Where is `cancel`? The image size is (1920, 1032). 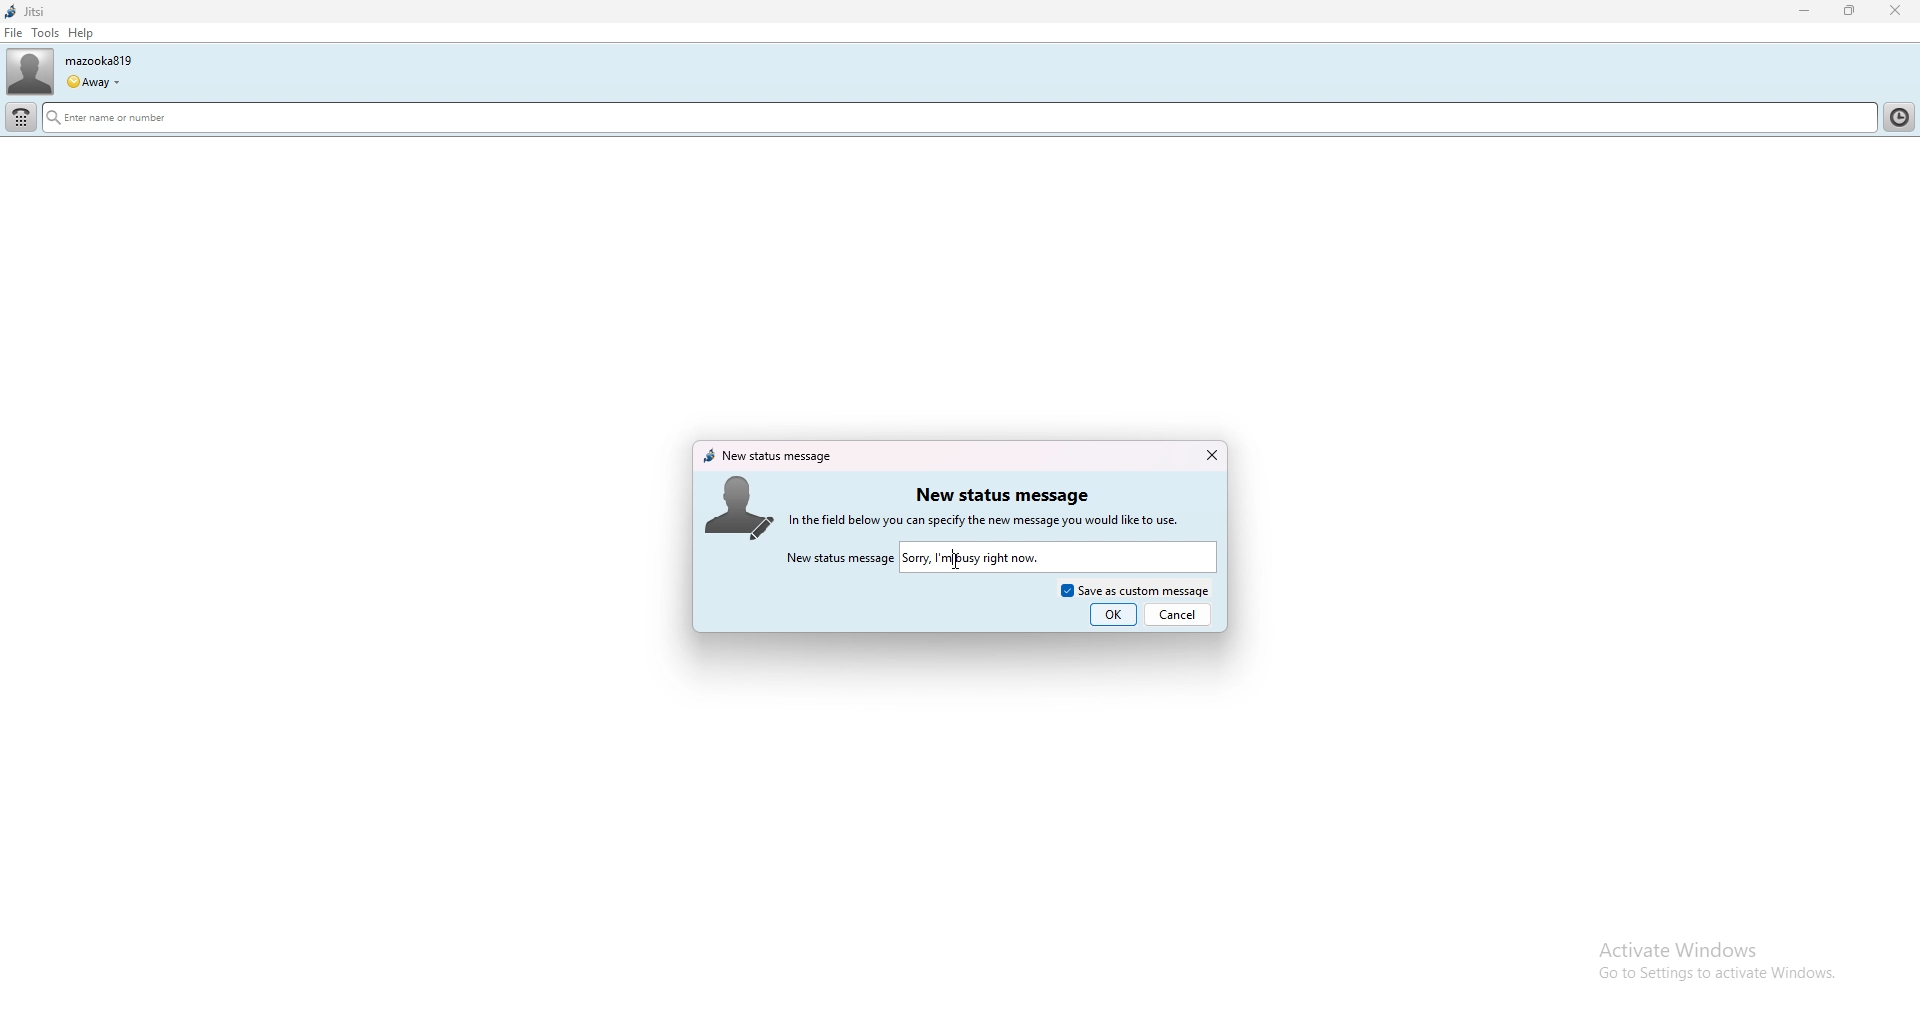
cancel is located at coordinates (1179, 614).